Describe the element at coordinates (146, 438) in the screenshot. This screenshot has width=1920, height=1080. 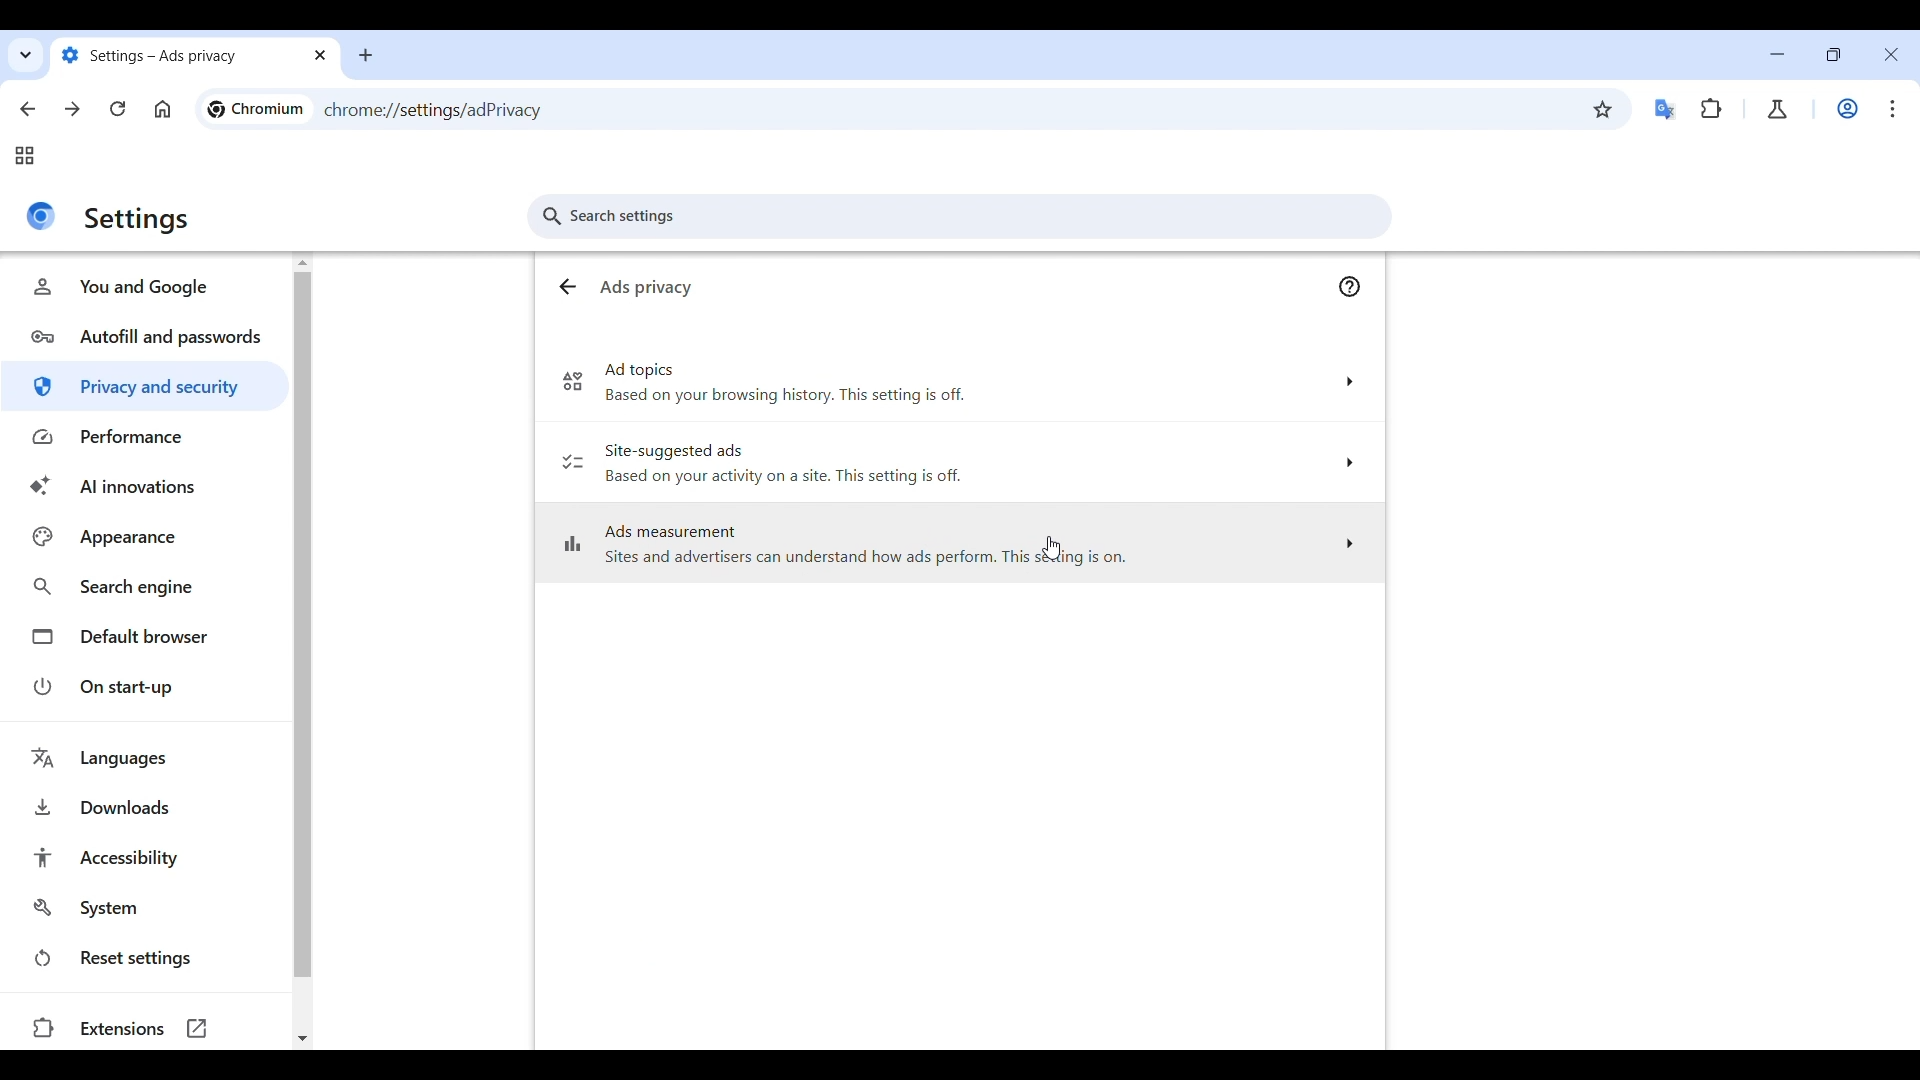
I see `Performance` at that location.